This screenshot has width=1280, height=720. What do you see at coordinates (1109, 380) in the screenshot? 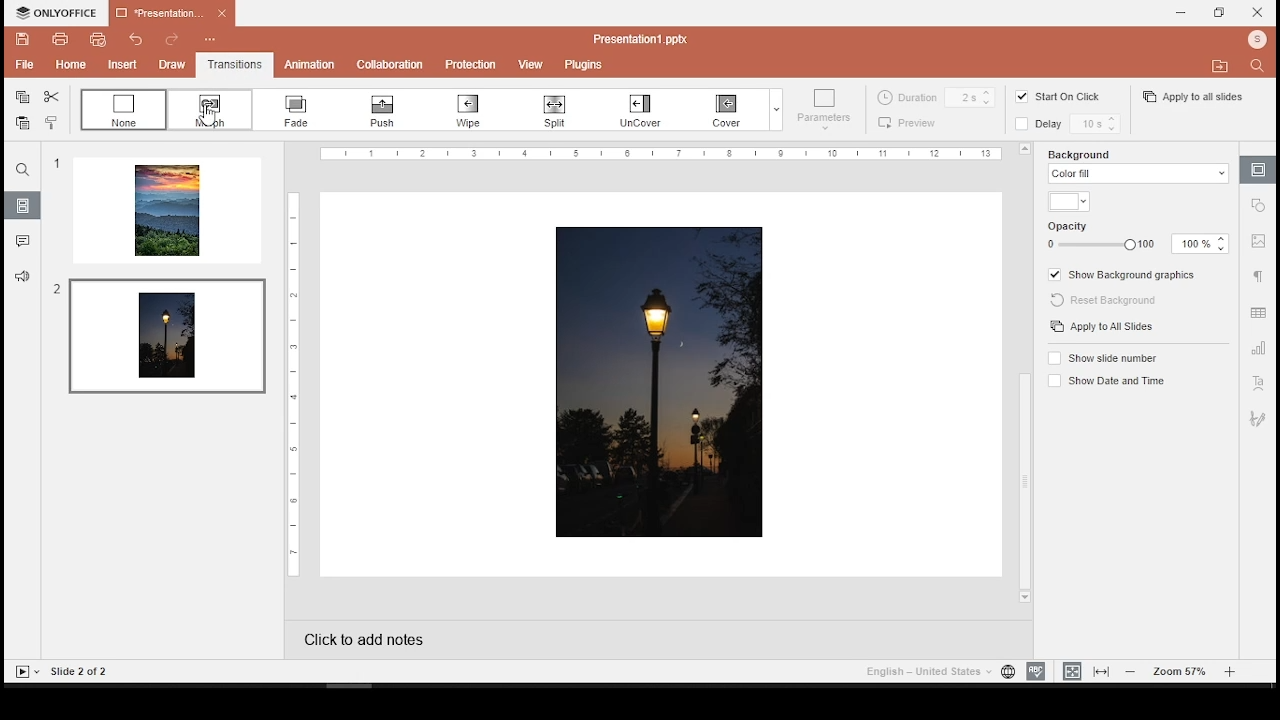
I see `show date and time on/off` at bounding box center [1109, 380].